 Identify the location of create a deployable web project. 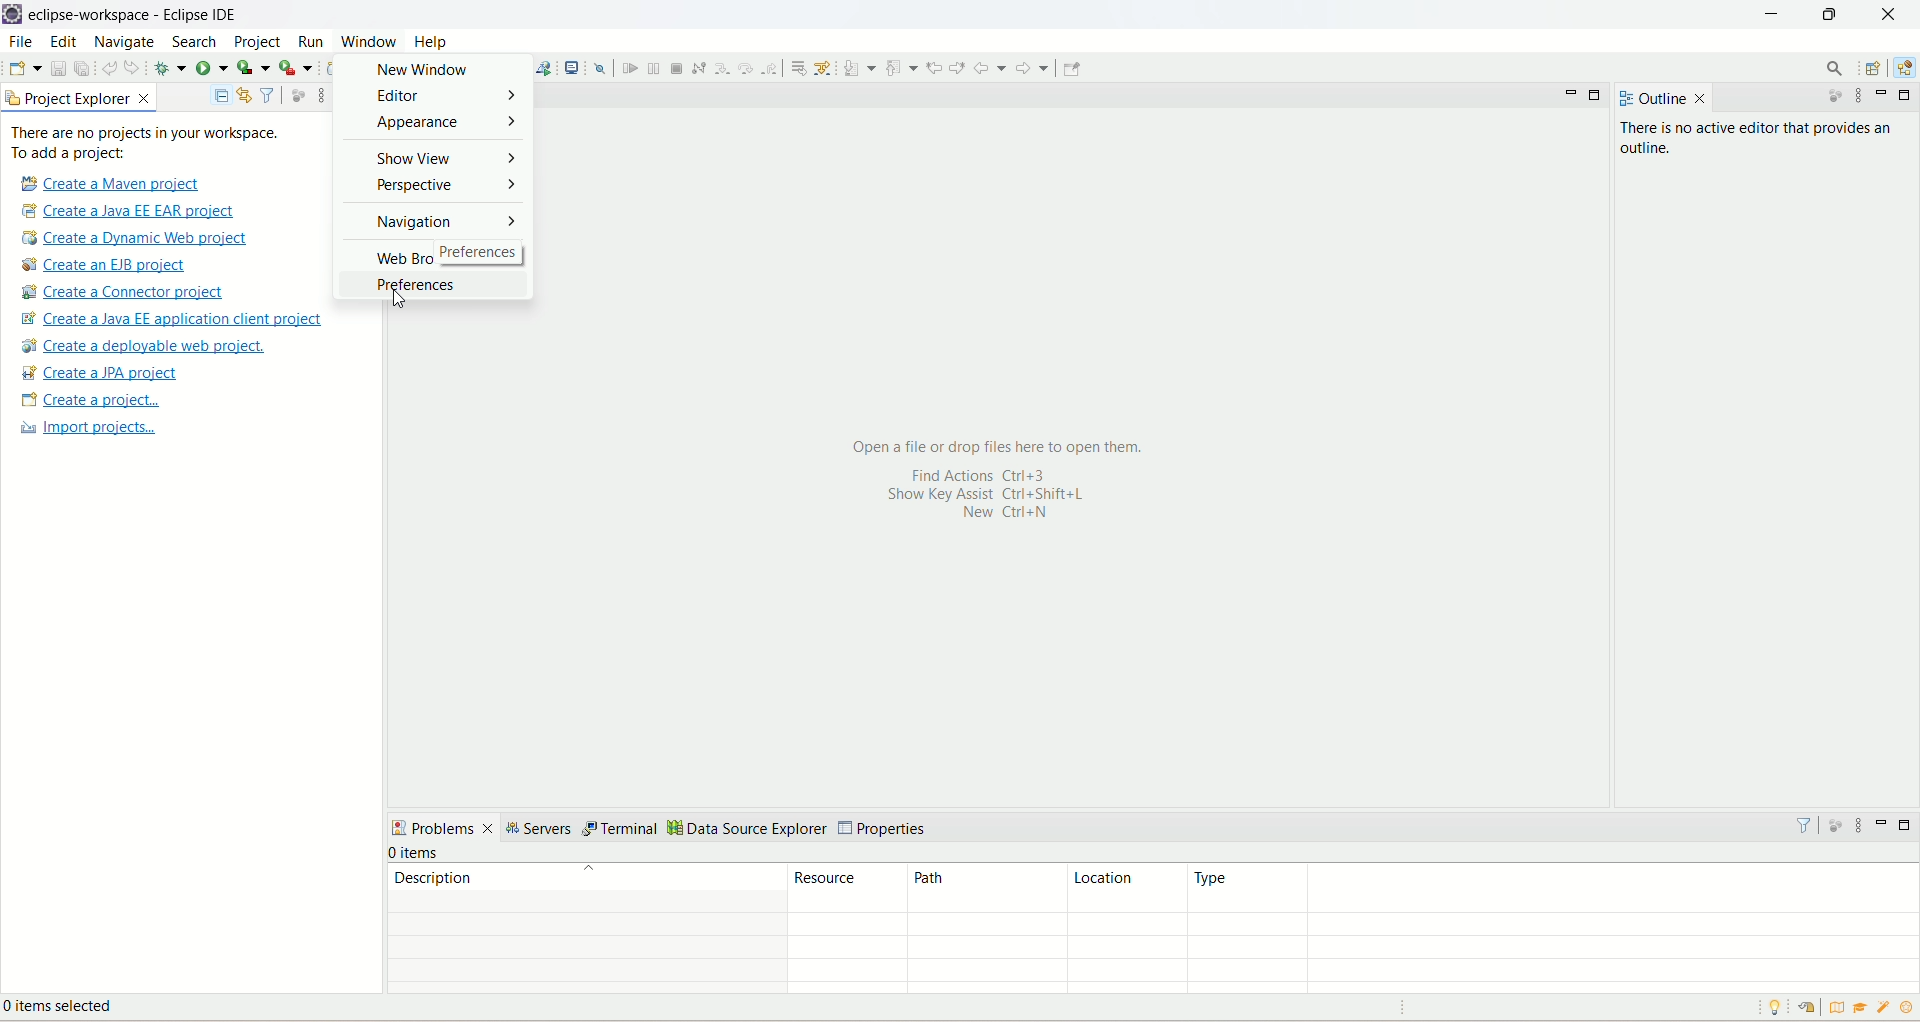
(145, 346).